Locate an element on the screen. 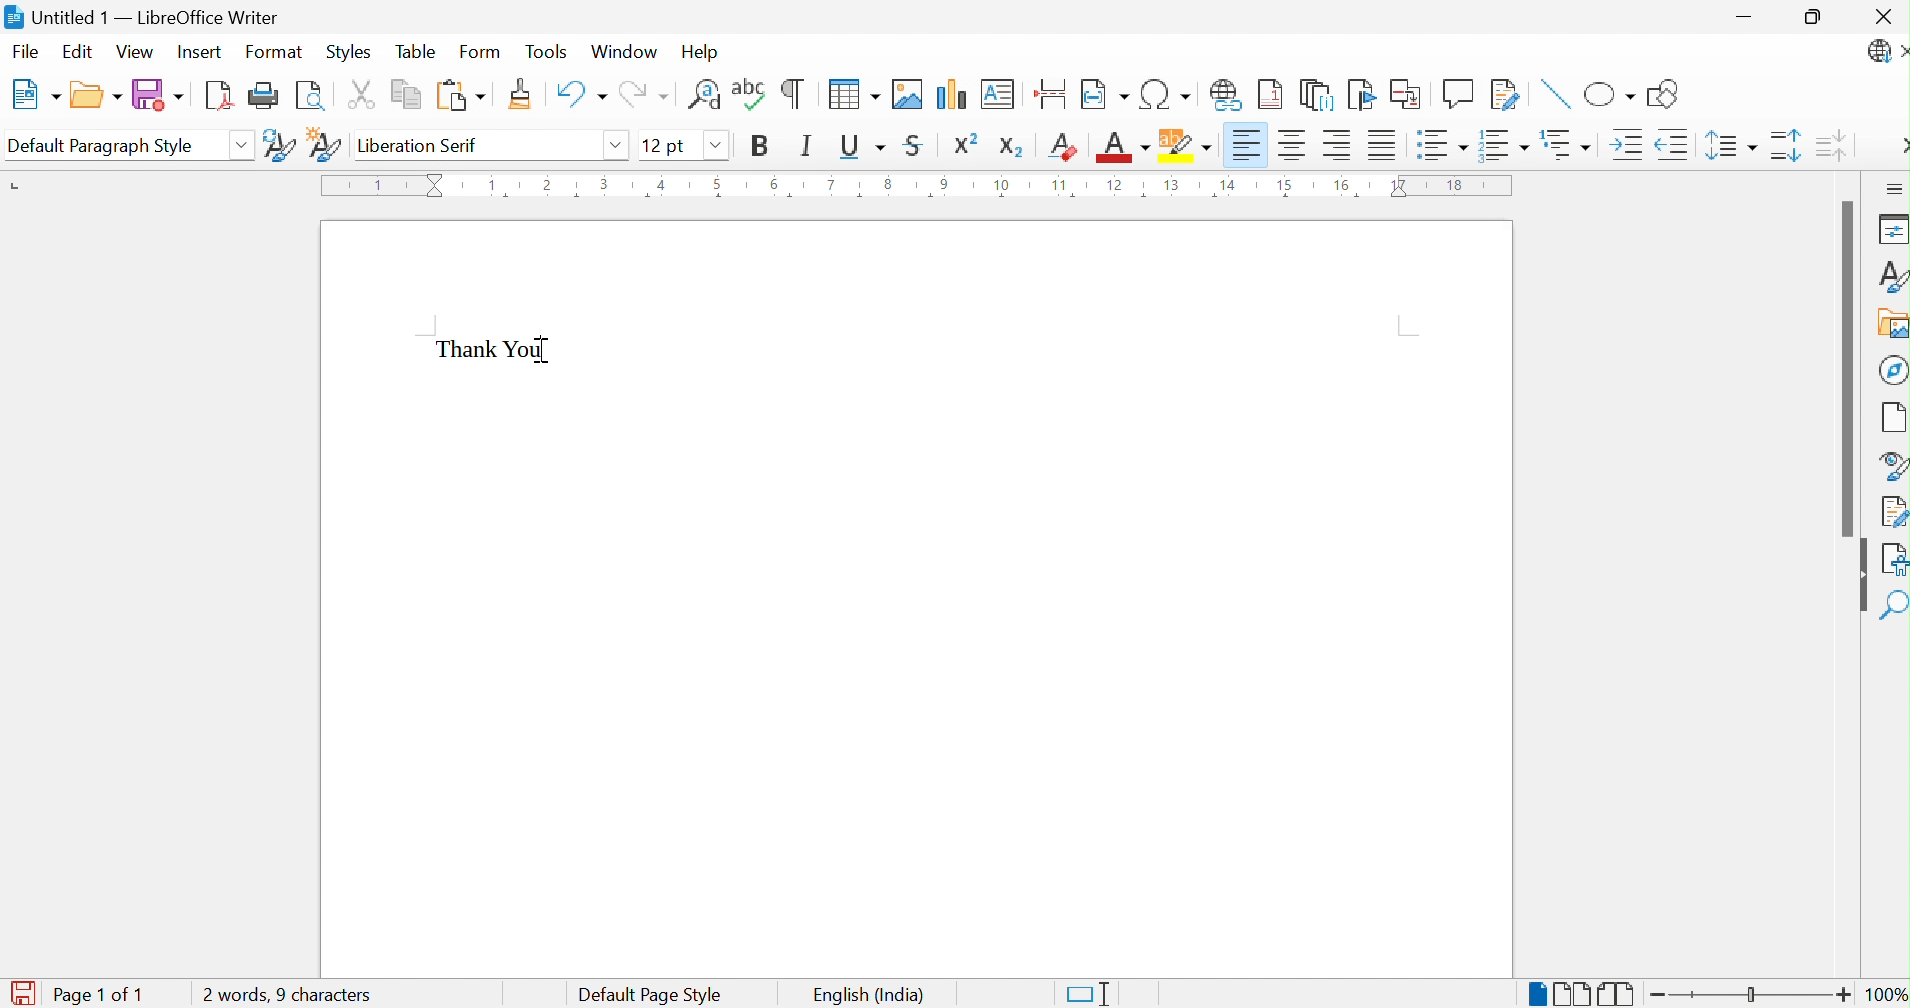 This screenshot has height=1008, width=1910. More is located at coordinates (1898, 146).